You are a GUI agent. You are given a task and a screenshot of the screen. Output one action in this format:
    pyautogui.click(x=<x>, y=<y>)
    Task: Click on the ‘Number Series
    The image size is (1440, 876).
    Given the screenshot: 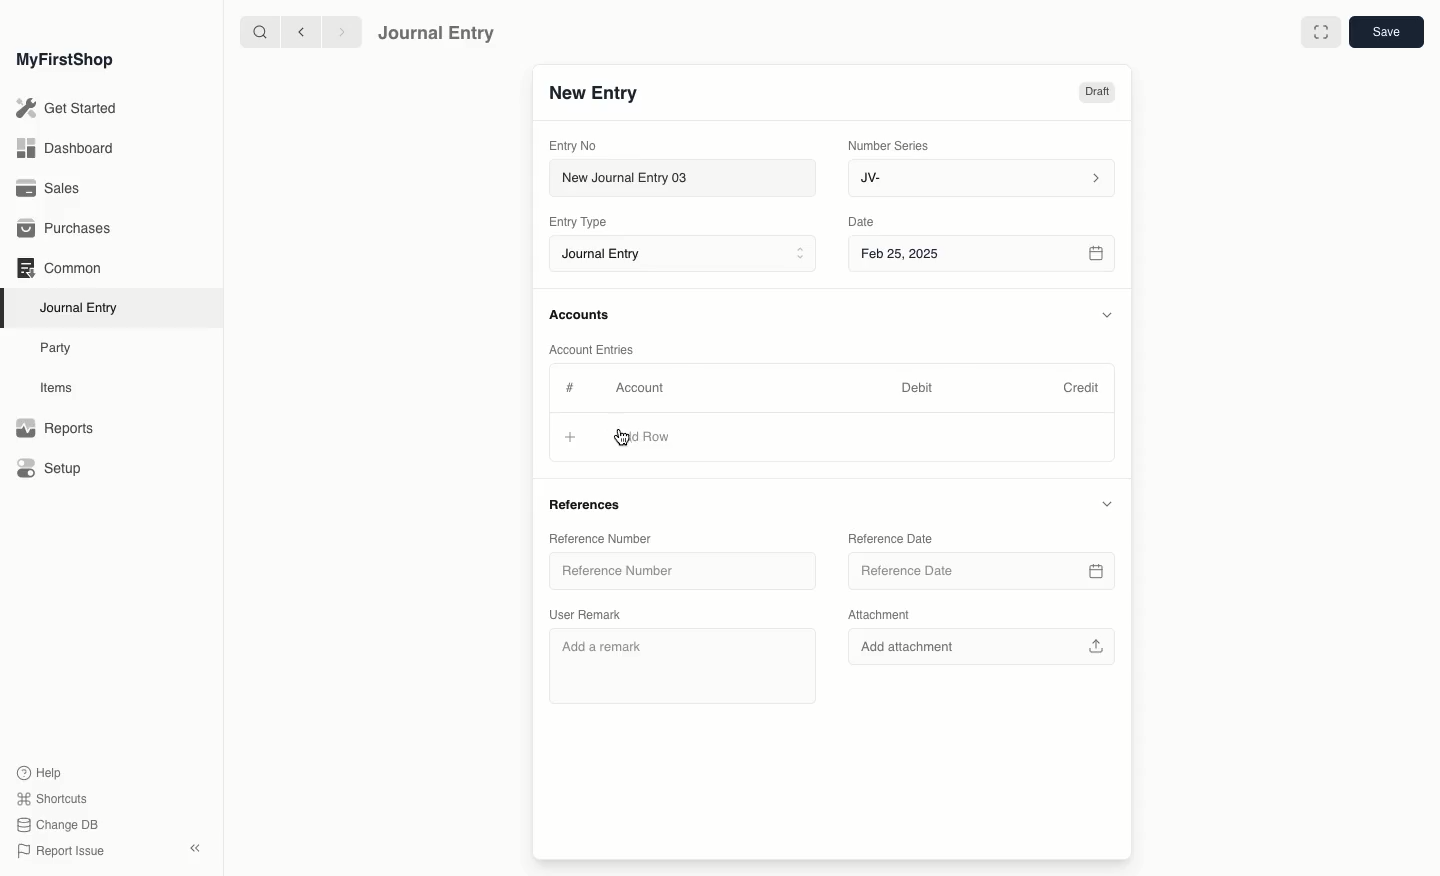 What is the action you would take?
    pyautogui.click(x=889, y=144)
    